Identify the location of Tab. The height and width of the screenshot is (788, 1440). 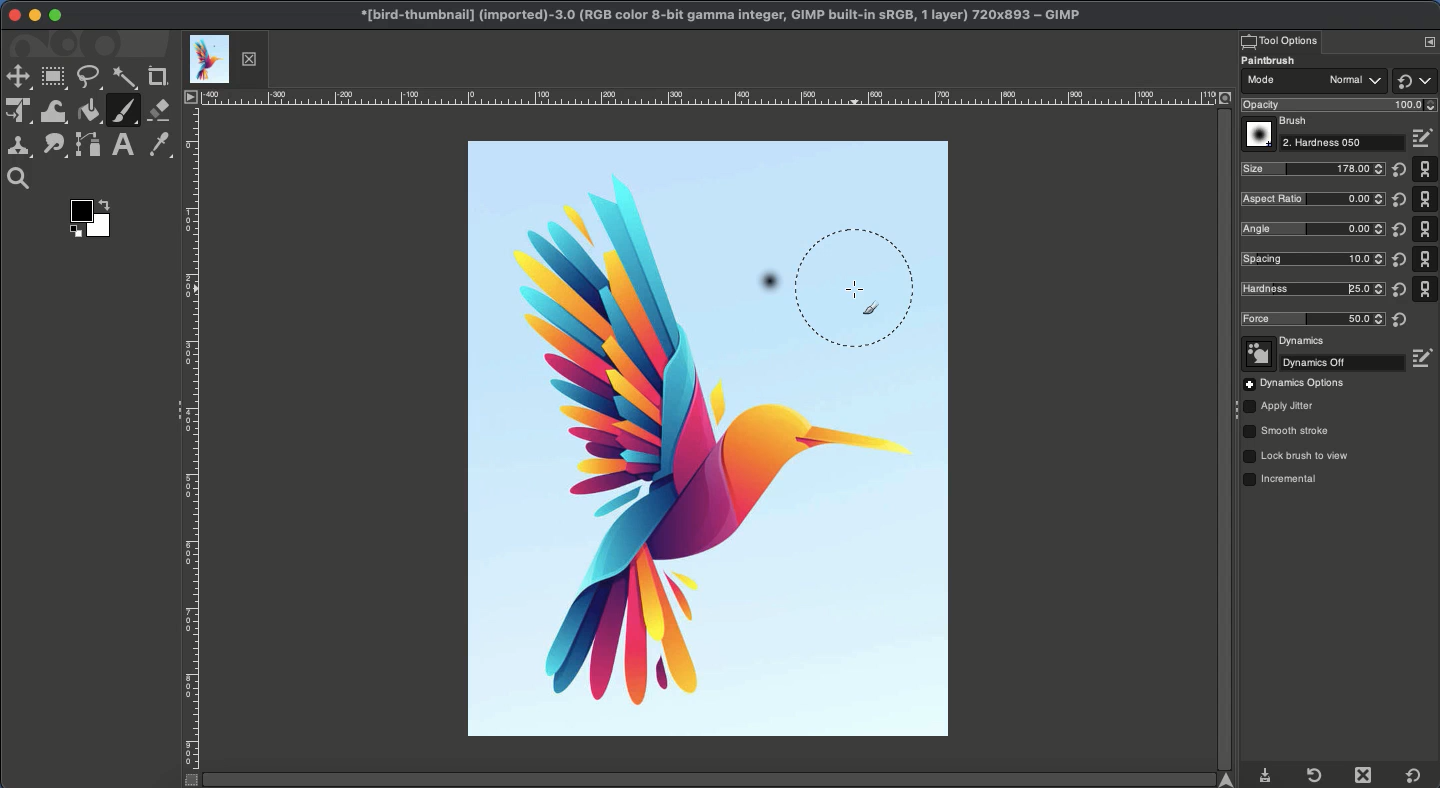
(224, 59).